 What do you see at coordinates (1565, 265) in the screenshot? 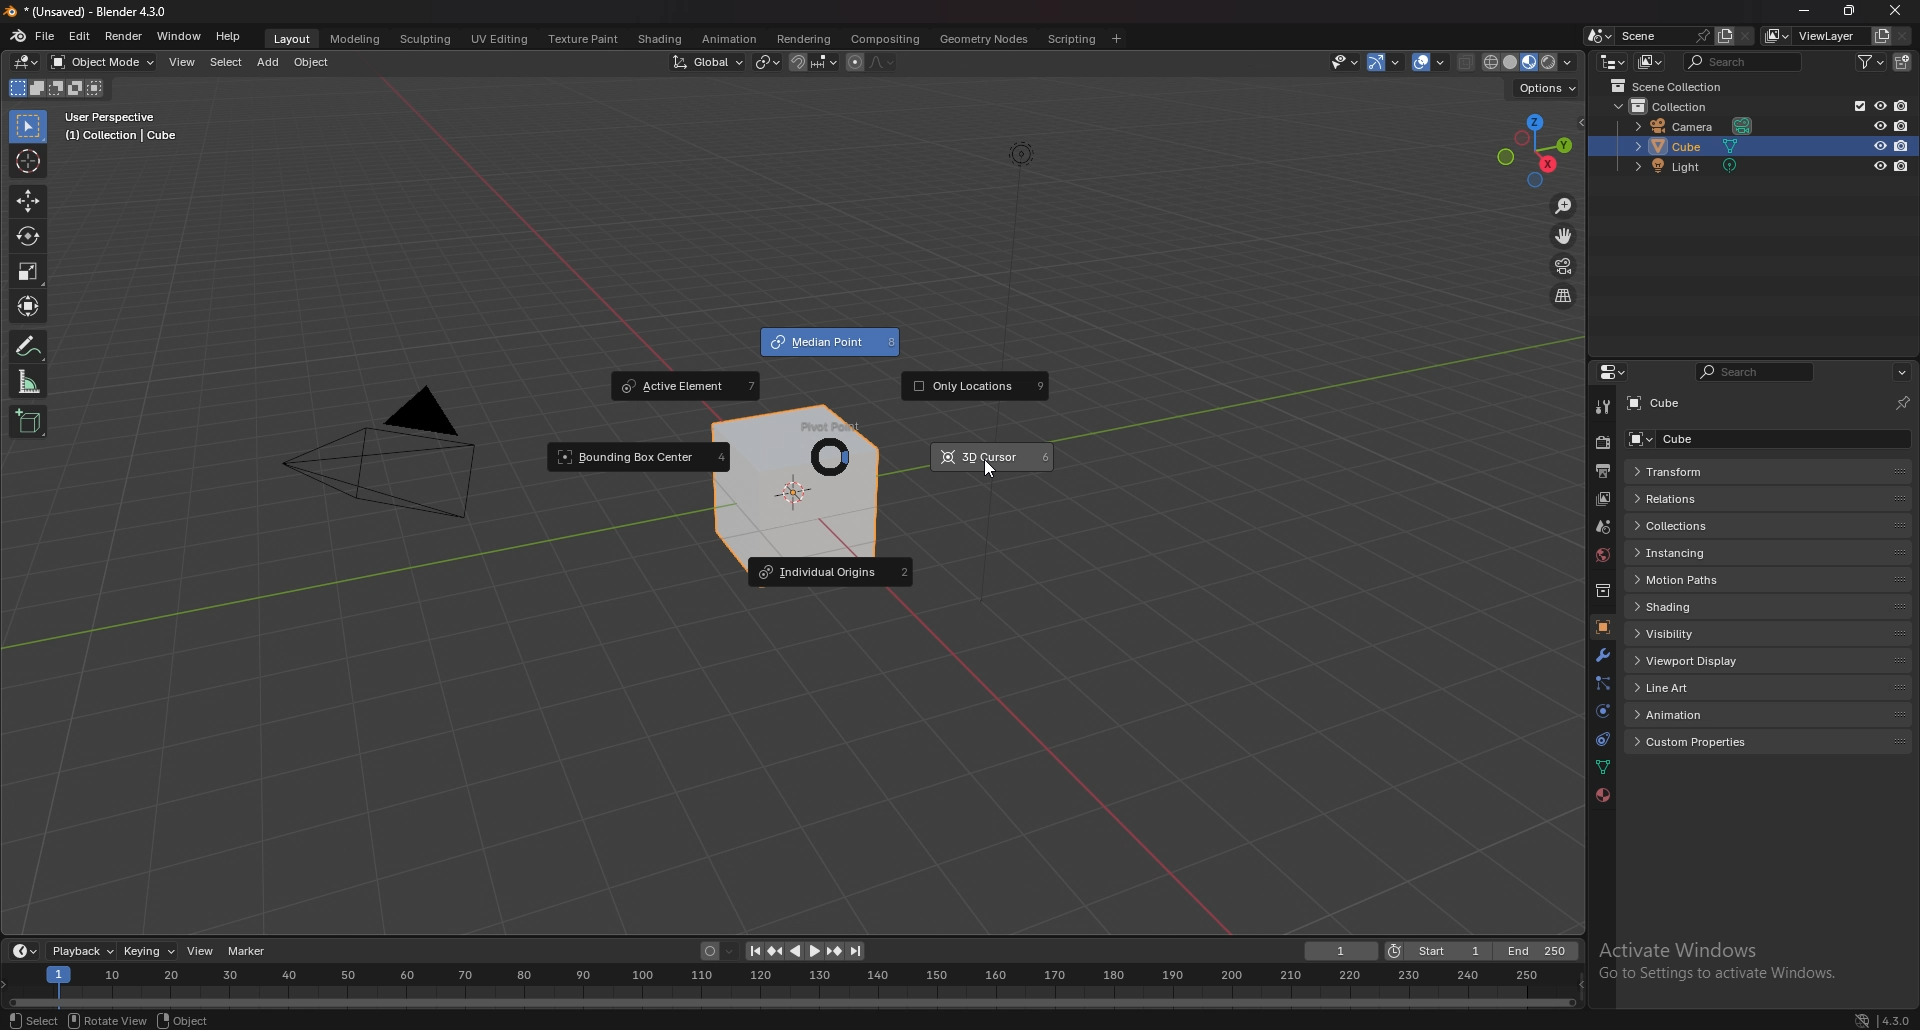
I see `camera view` at bounding box center [1565, 265].